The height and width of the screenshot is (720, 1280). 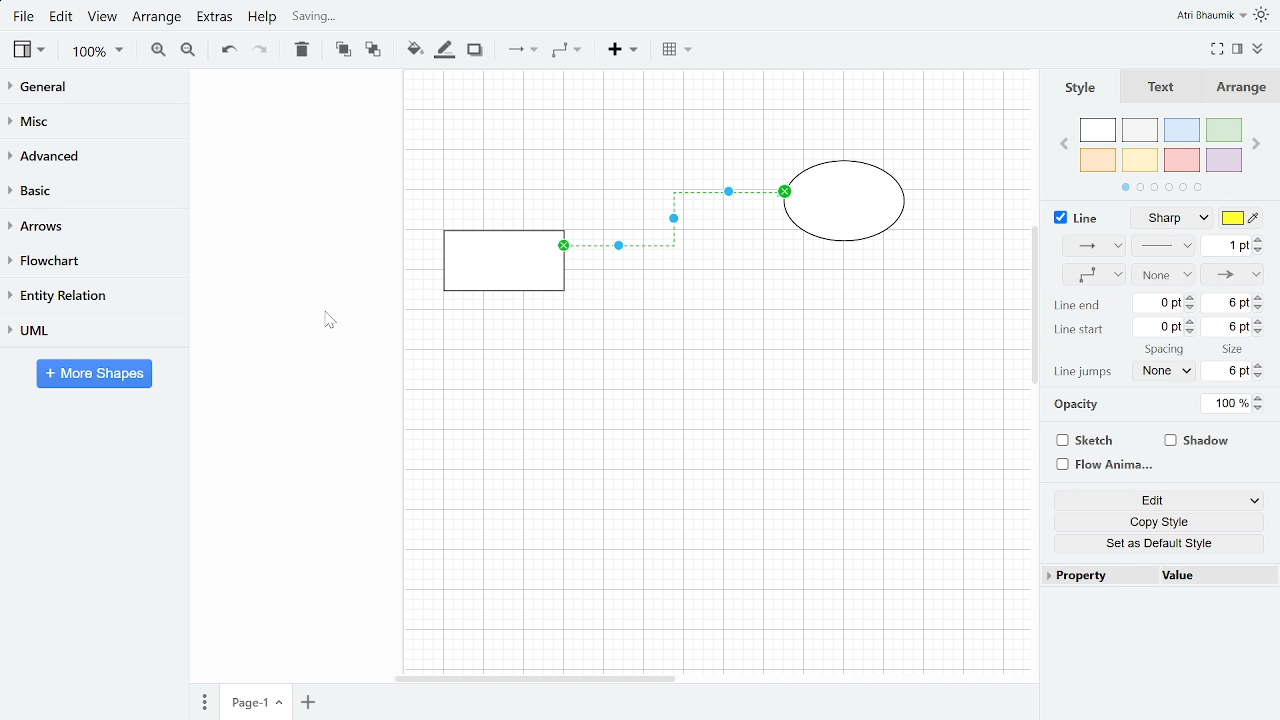 What do you see at coordinates (1227, 327) in the screenshot?
I see `Current line start size` at bounding box center [1227, 327].